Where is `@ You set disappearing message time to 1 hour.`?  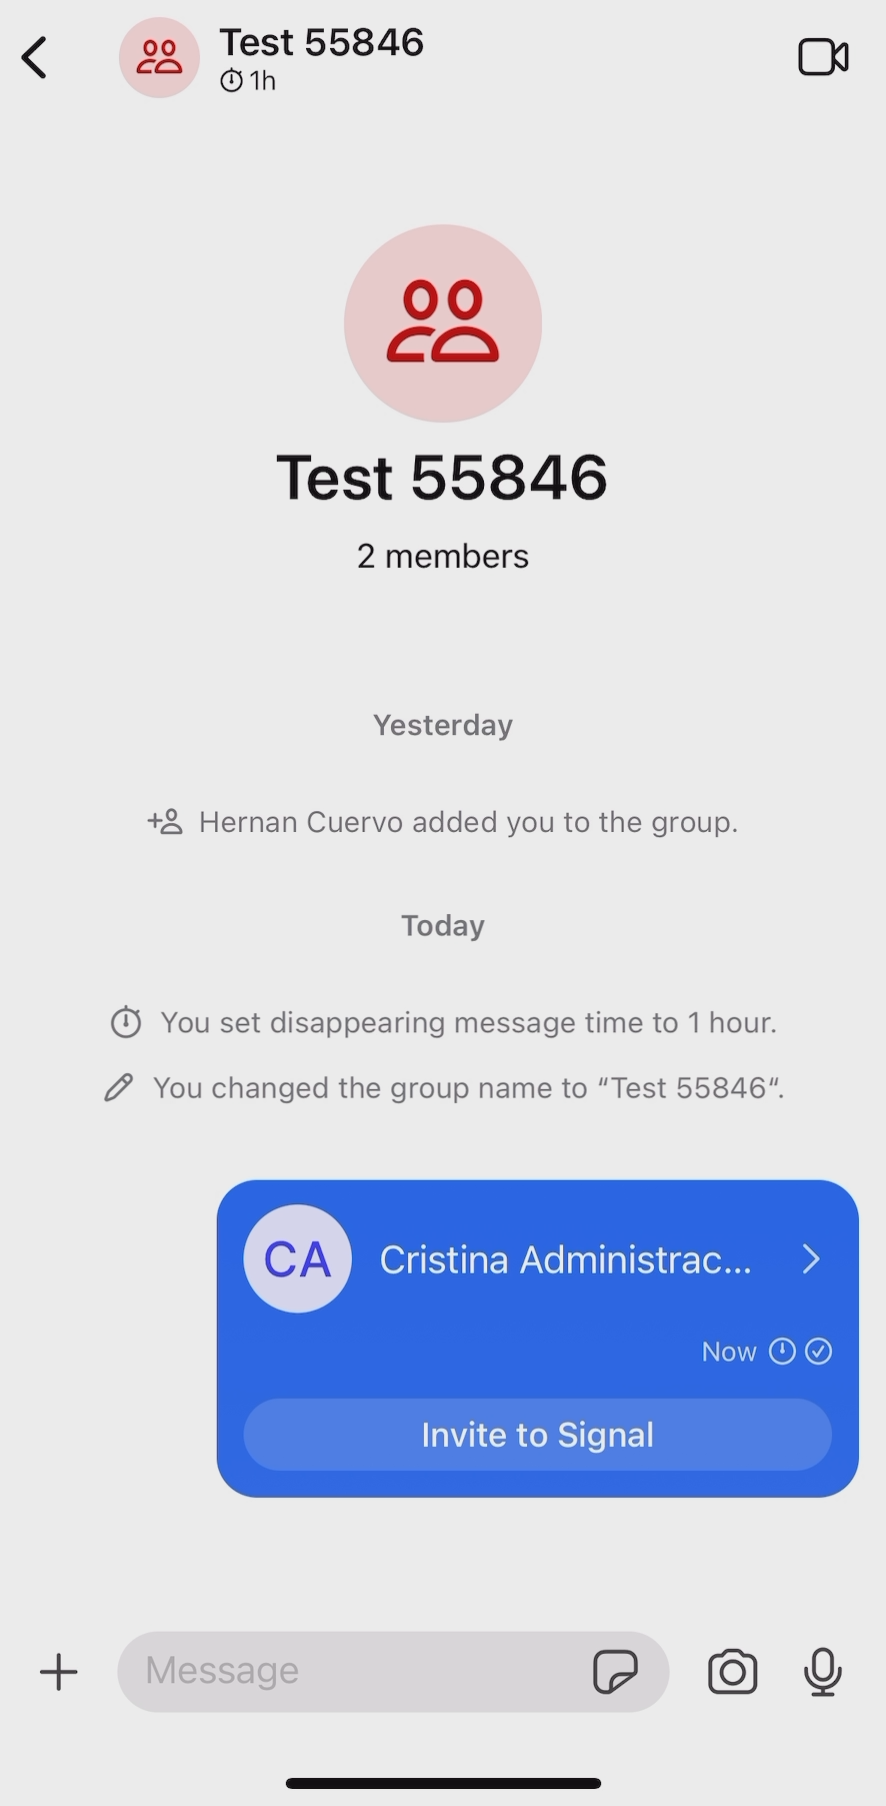 @ You set disappearing message time to 1 hour. is located at coordinates (442, 1010).